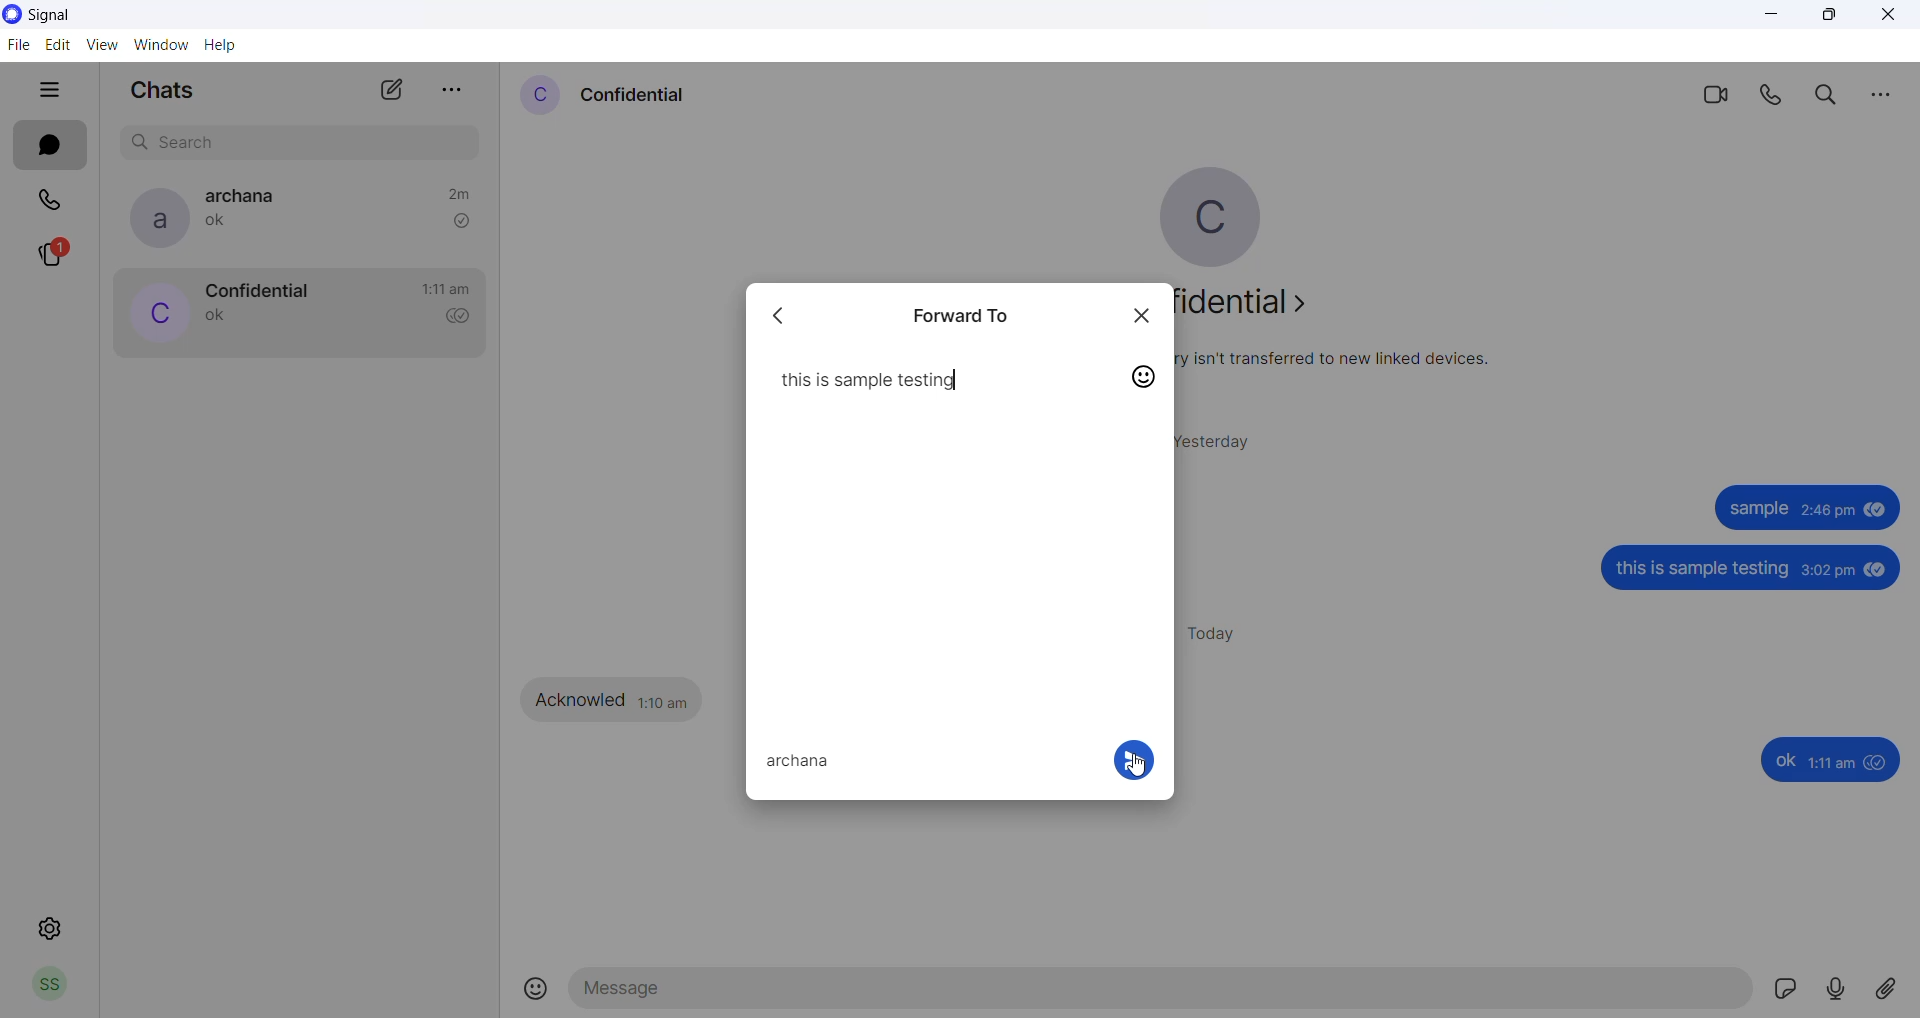 Image resolution: width=1920 pixels, height=1018 pixels. What do you see at coordinates (802, 763) in the screenshot?
I see `selected contact` at bounding box center [802, 763].